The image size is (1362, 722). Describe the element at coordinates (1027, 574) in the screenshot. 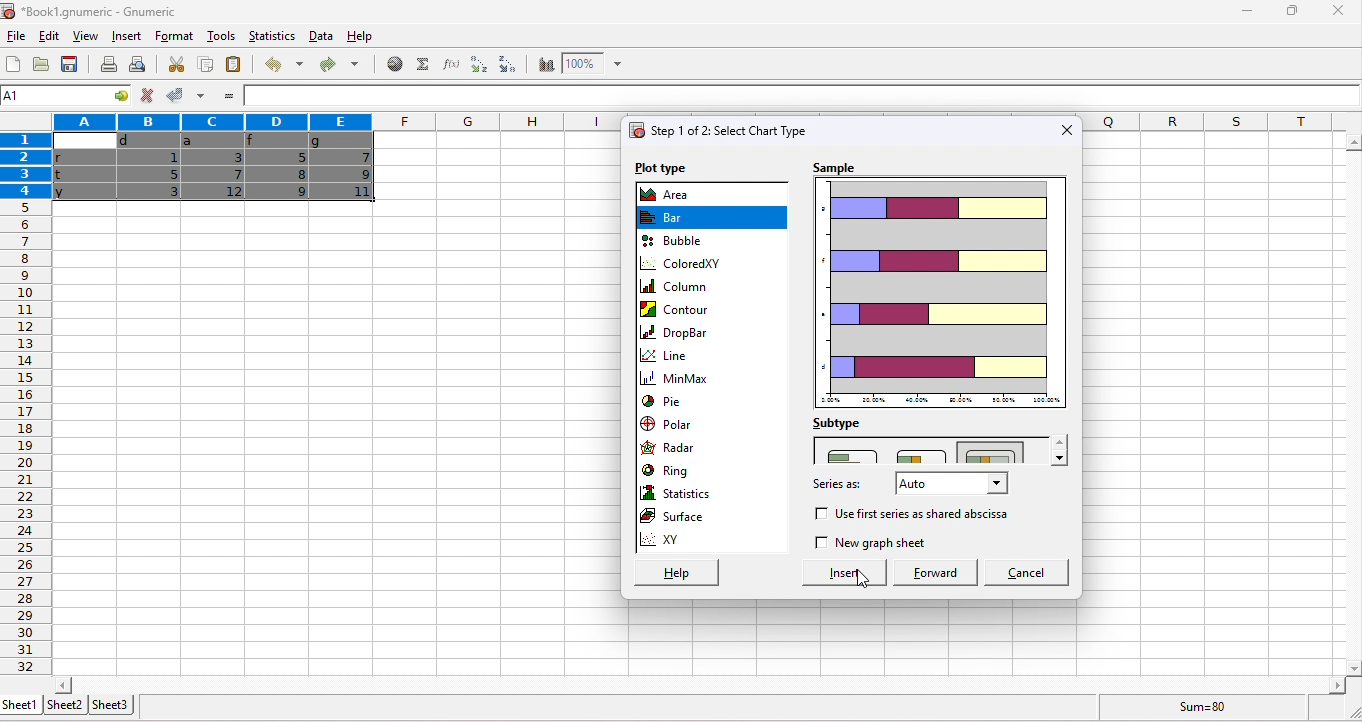

I see `cancel` at that location.